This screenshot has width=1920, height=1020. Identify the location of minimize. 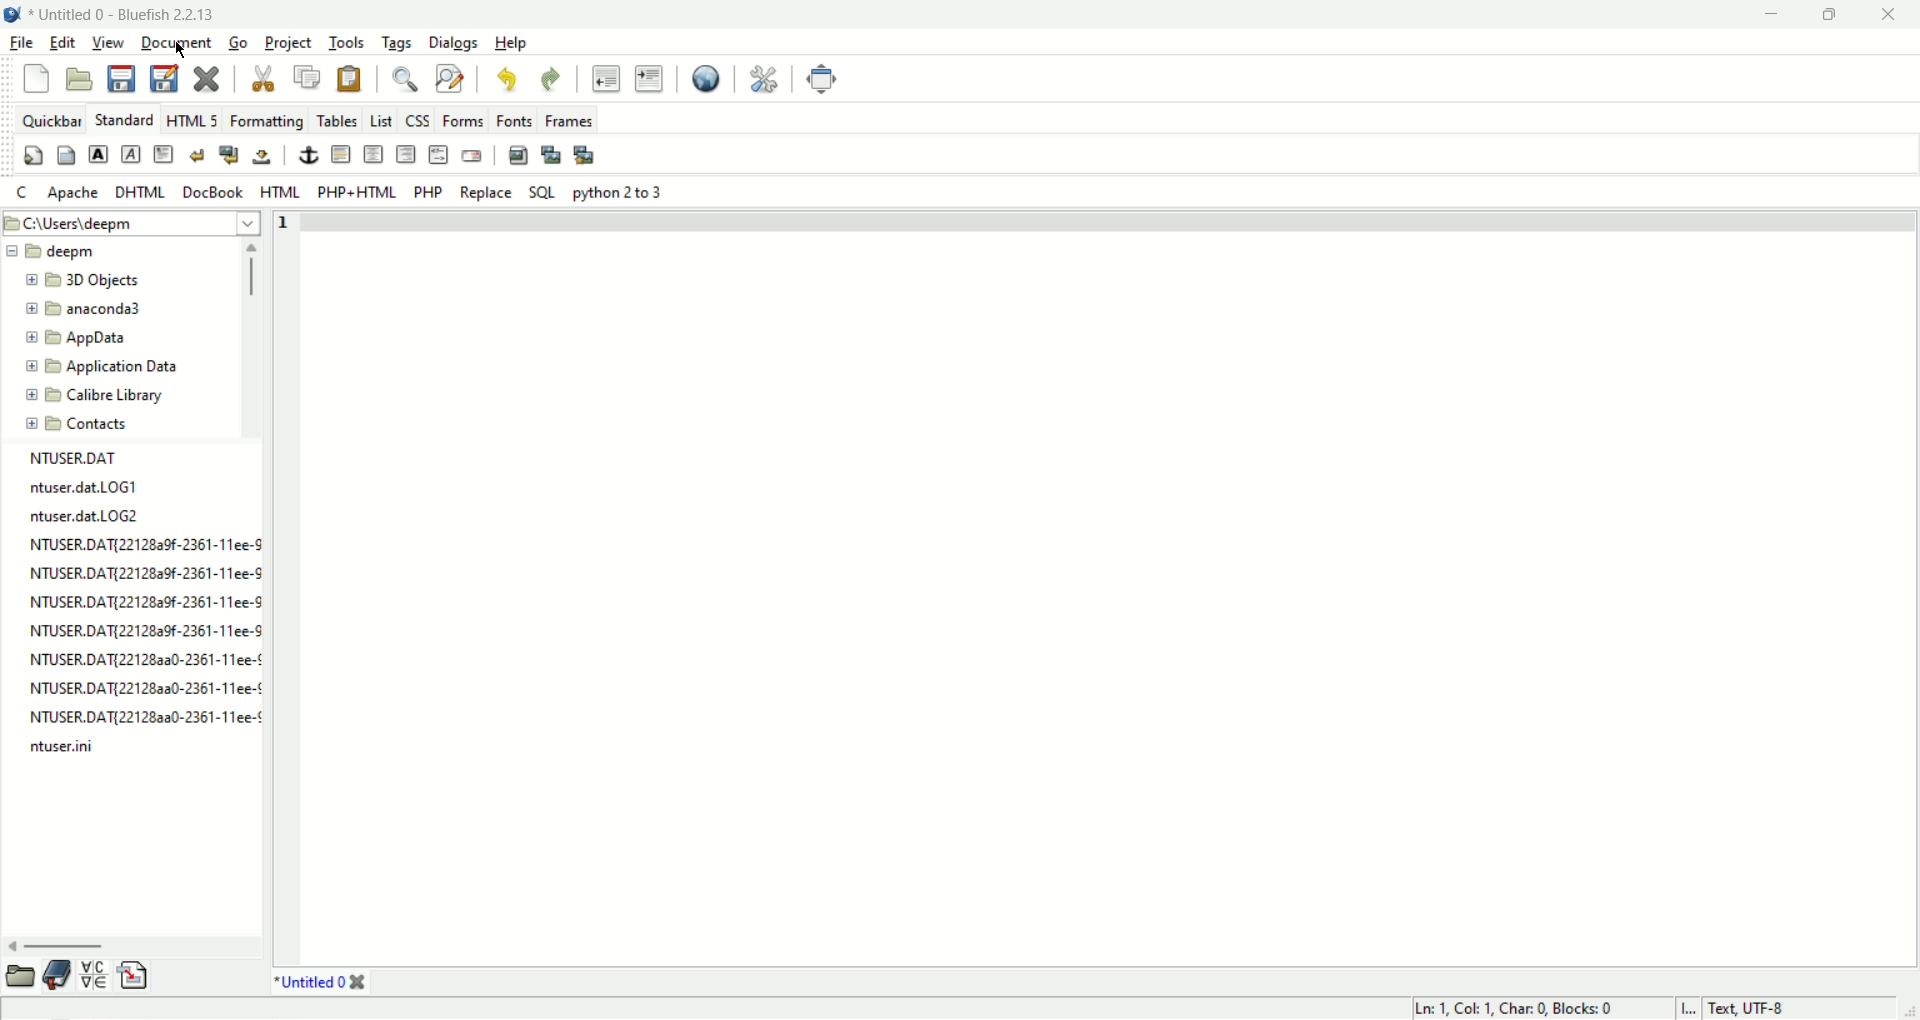
(1772, 16).